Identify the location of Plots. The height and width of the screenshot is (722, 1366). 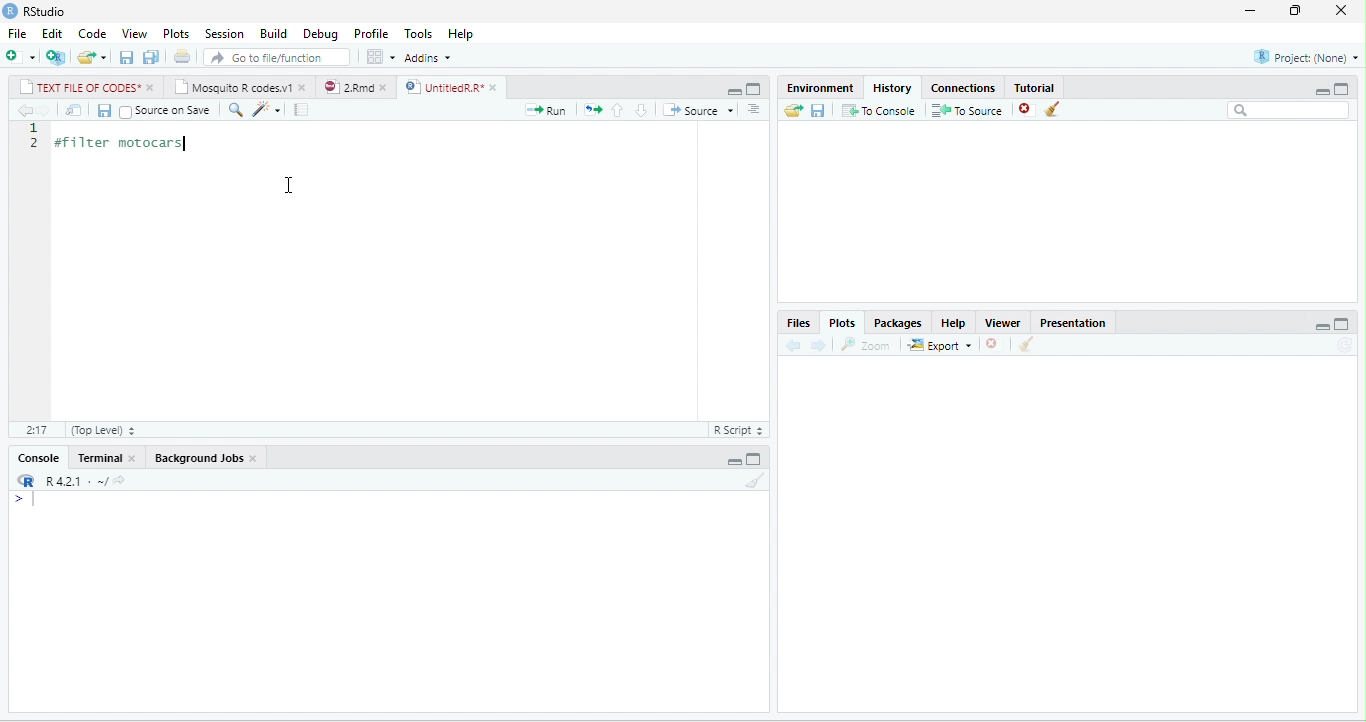
(176, 34).